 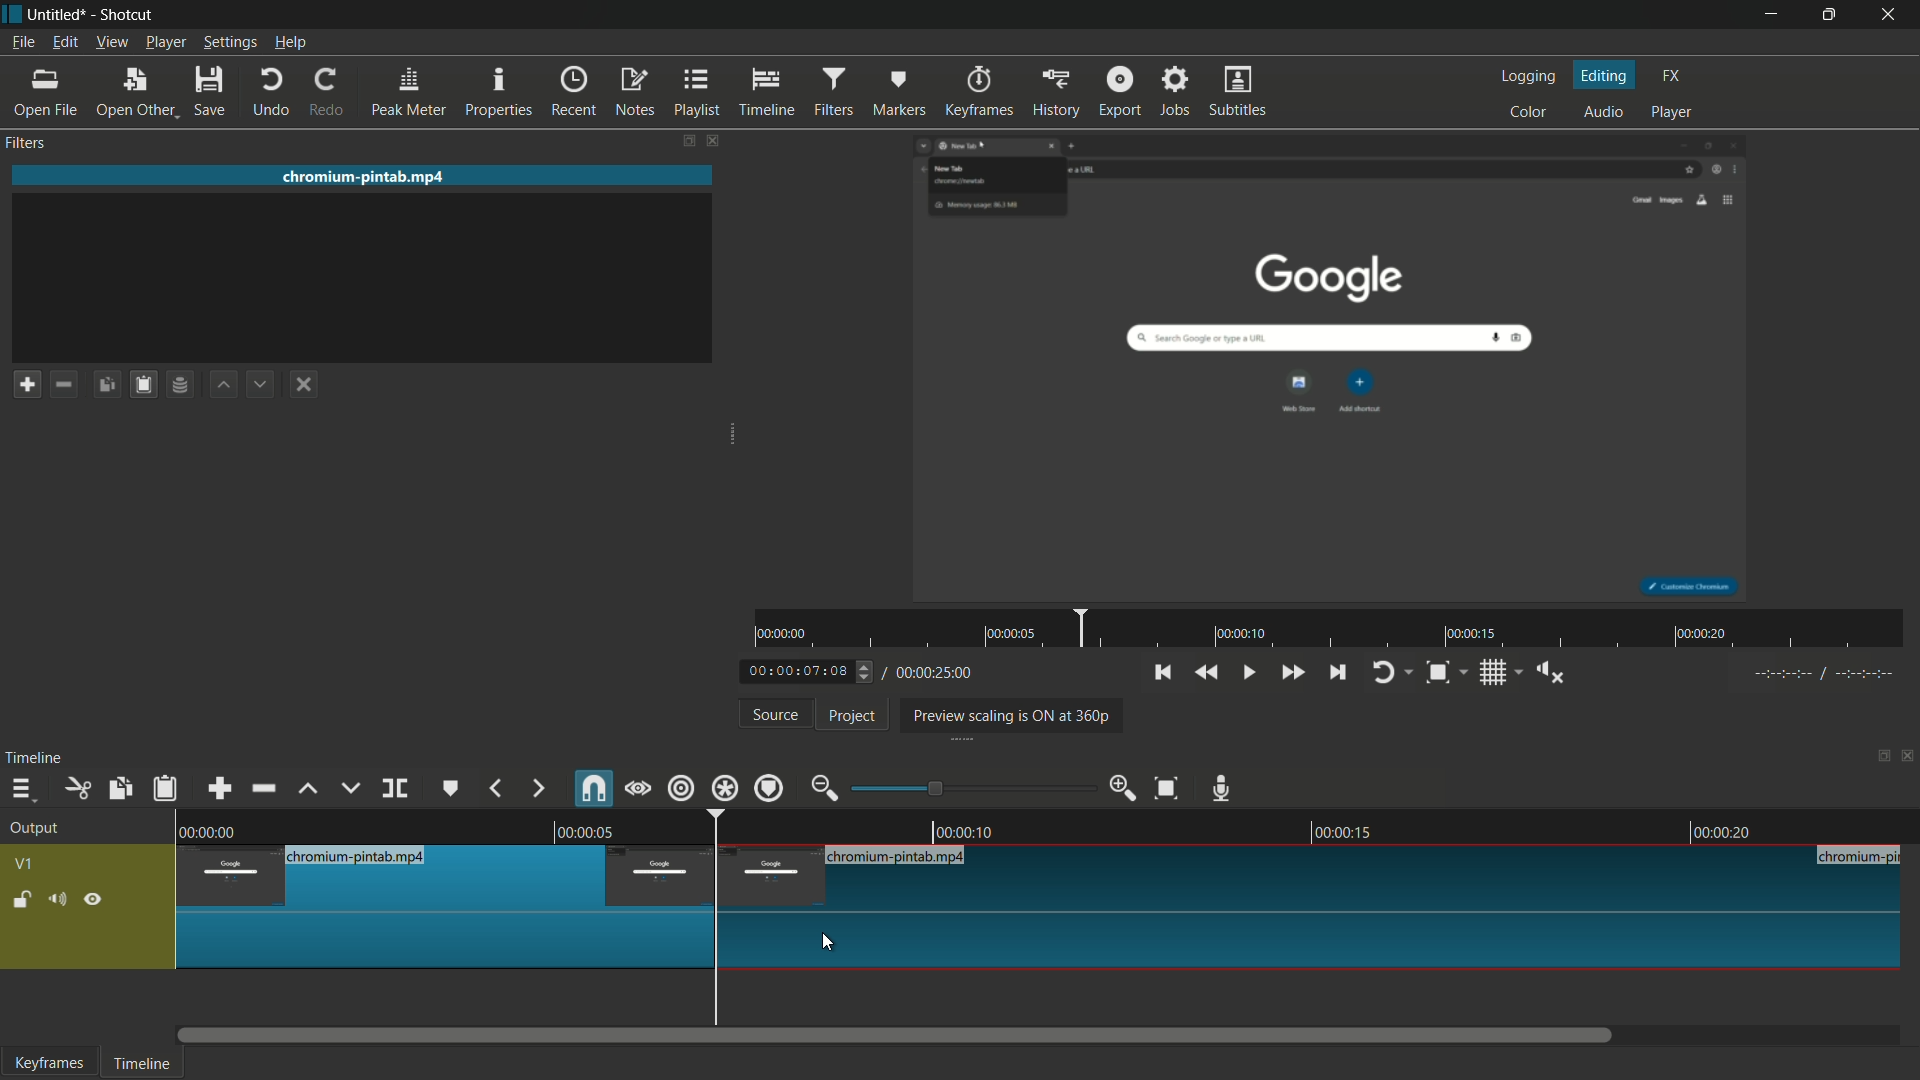 What do you see at coordinates (1526, 78) in the screenshot?
I see `logging` at bounding box center [1526, 78].